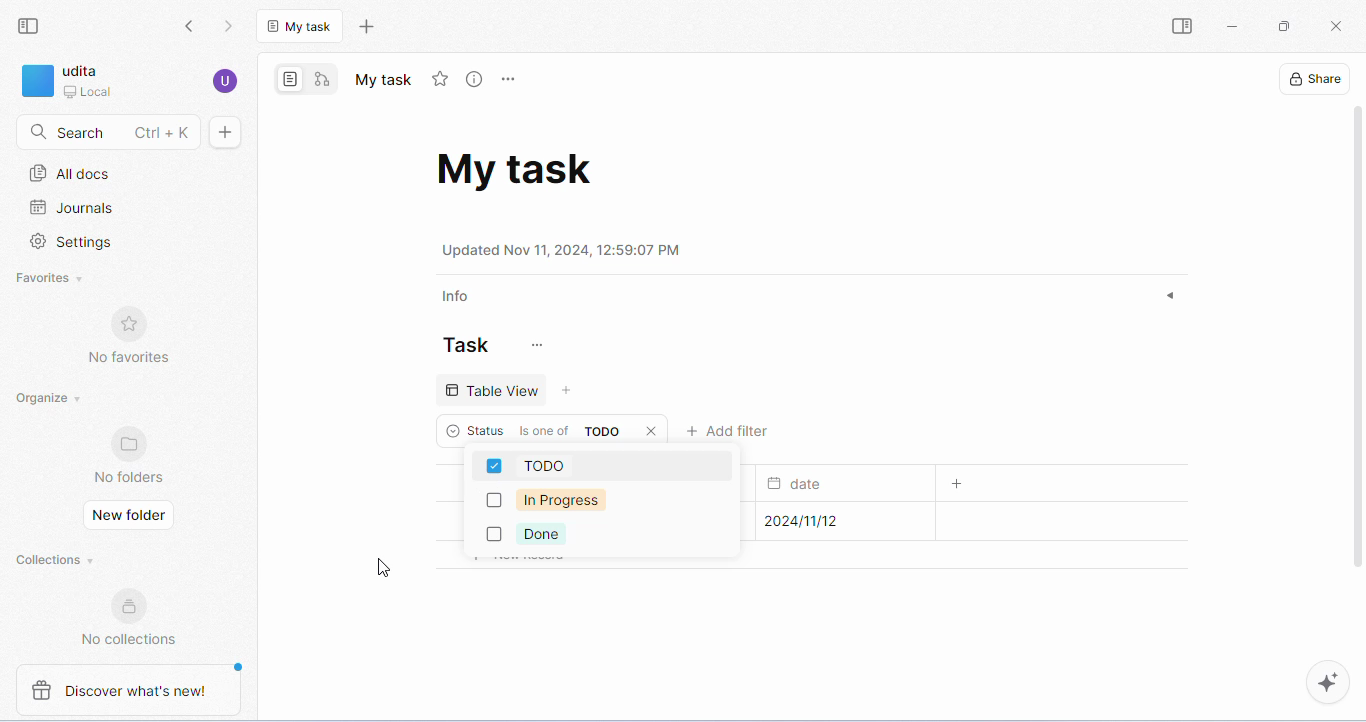  Describe the element at coordinates (534, 346) in the screenshot. I see `customize task` at that location.